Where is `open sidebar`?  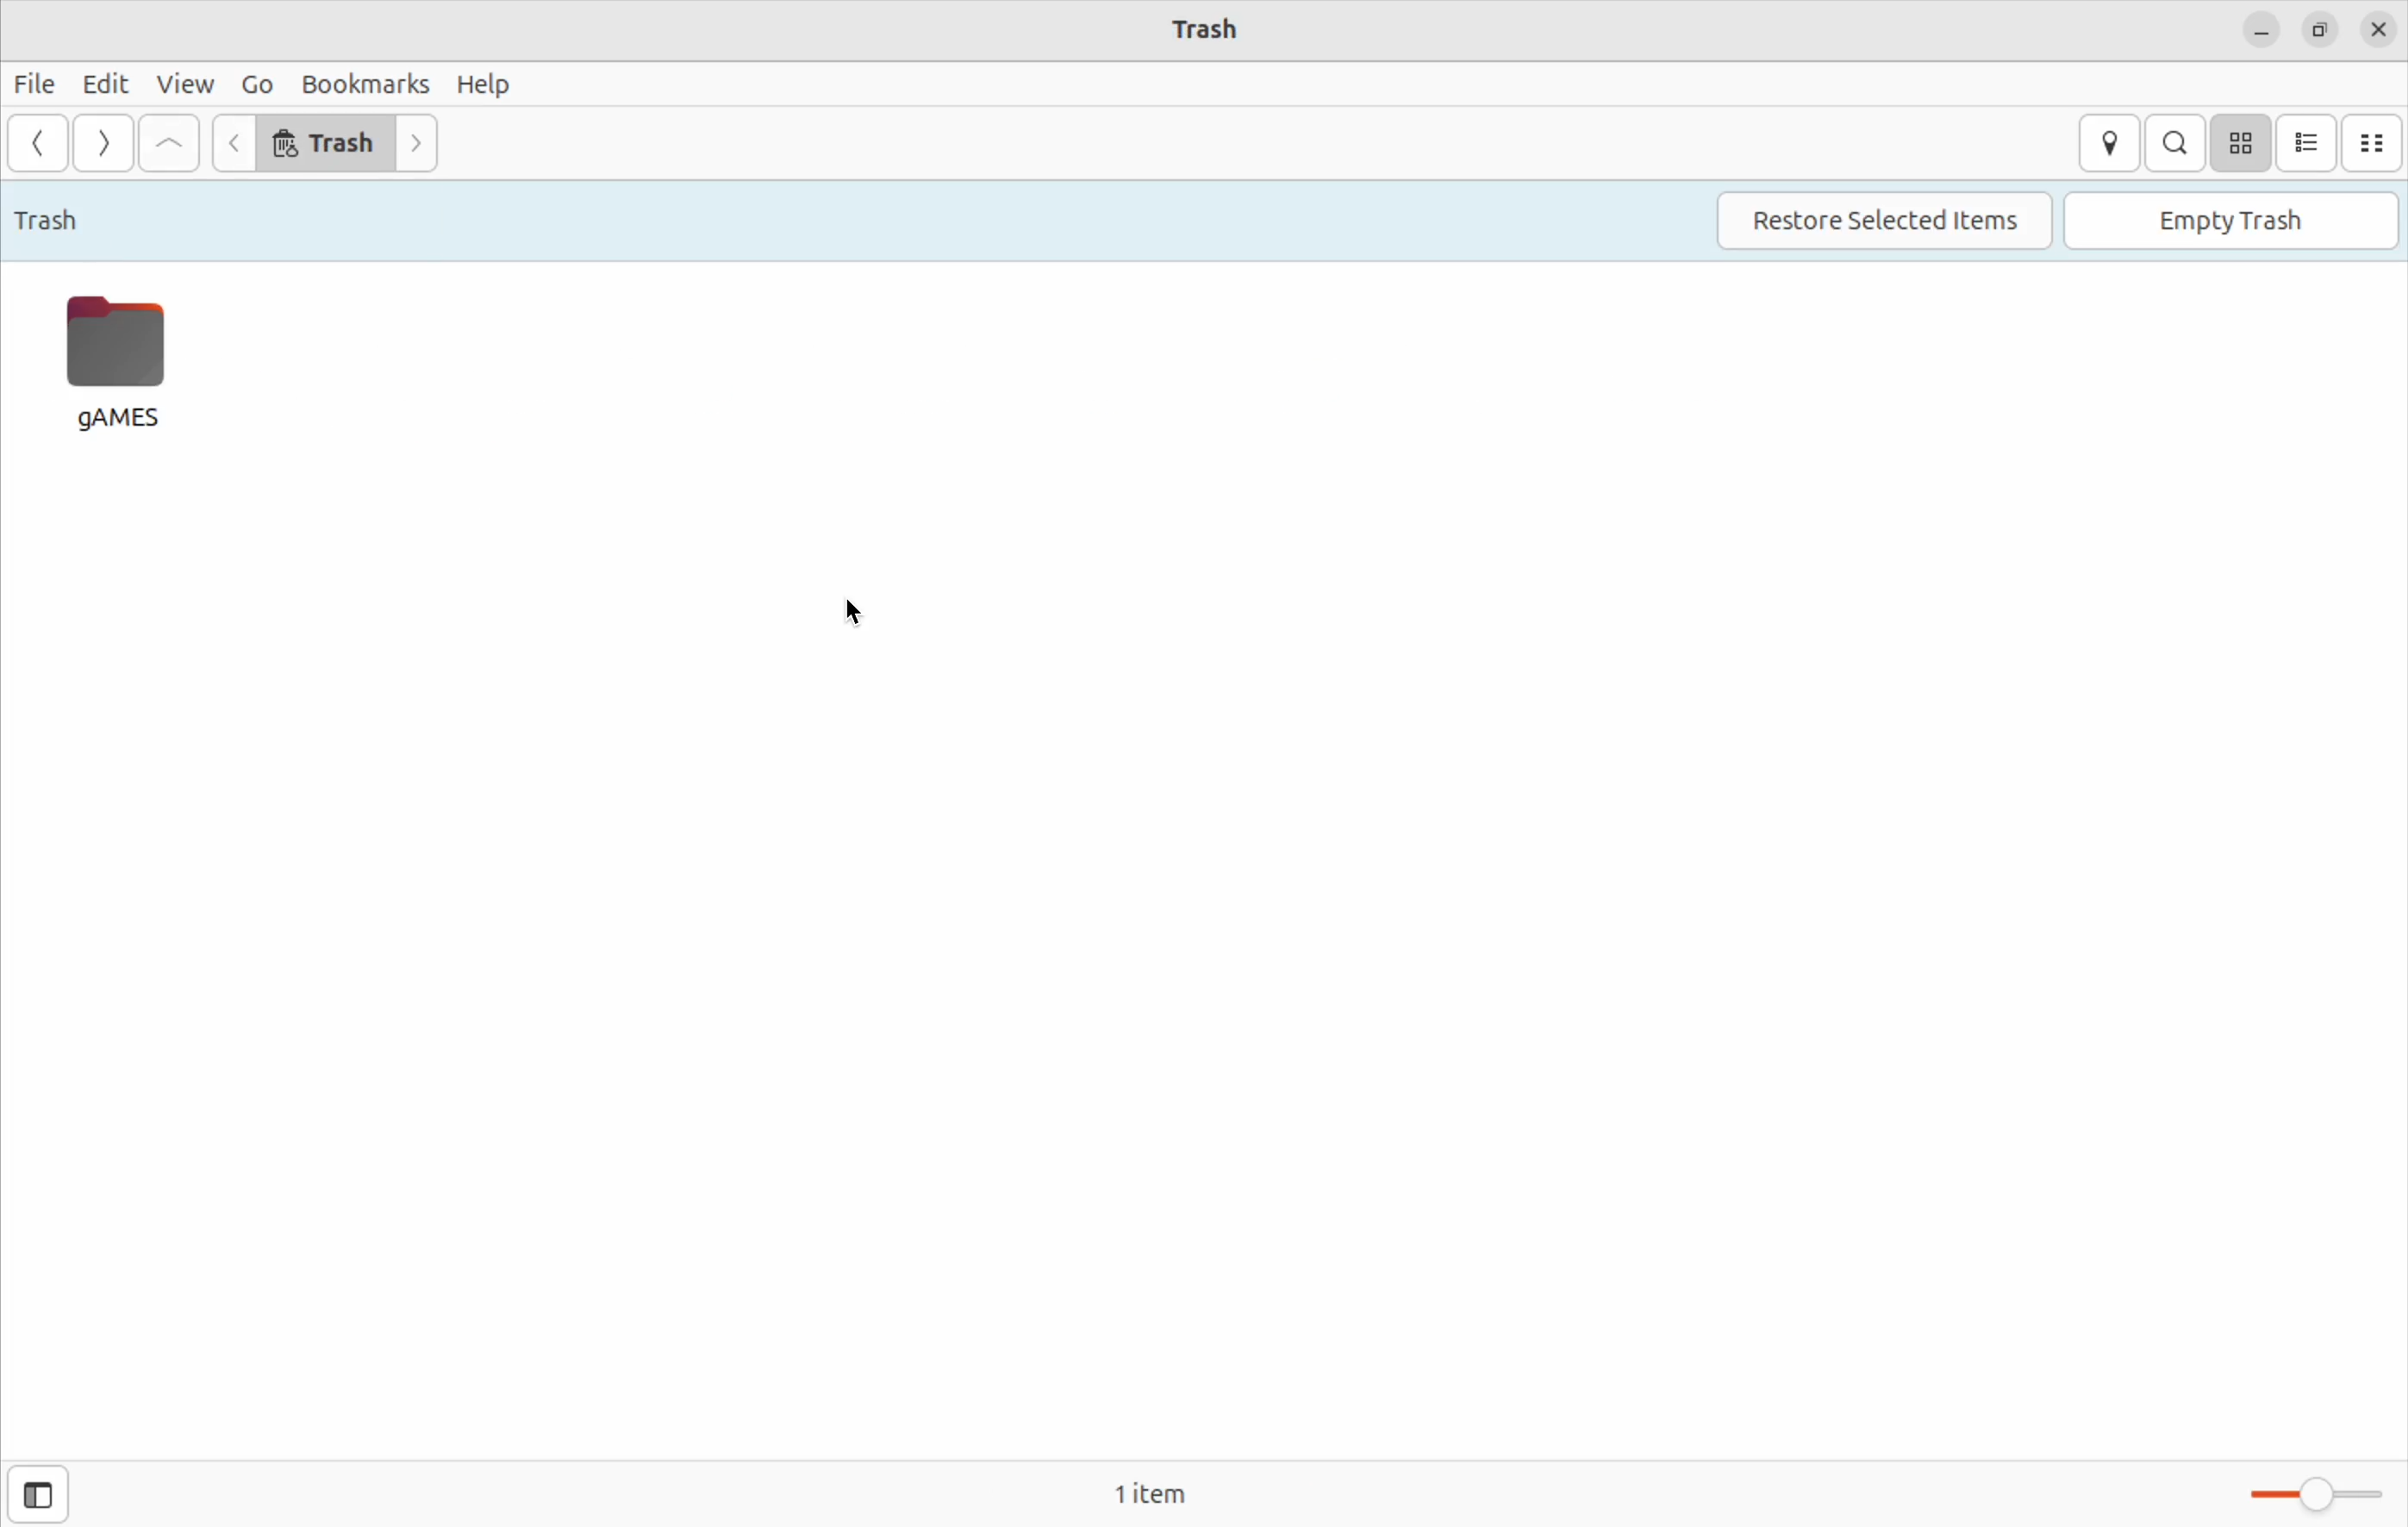 open sidebar is located at coordinates (35, 1494).